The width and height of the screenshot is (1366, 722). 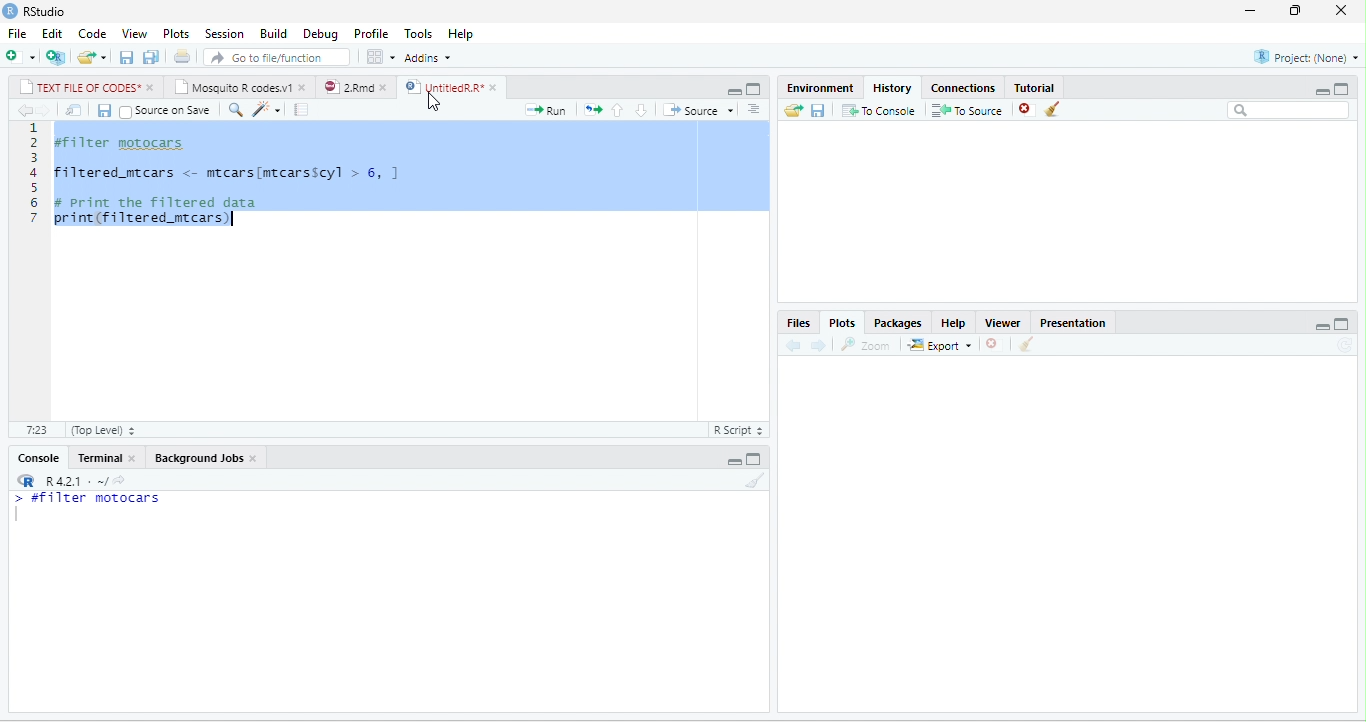 What do you see at coordinates (1322, 326) in the screenshot?
I see `minimize` at bounding box center [1322, 326].